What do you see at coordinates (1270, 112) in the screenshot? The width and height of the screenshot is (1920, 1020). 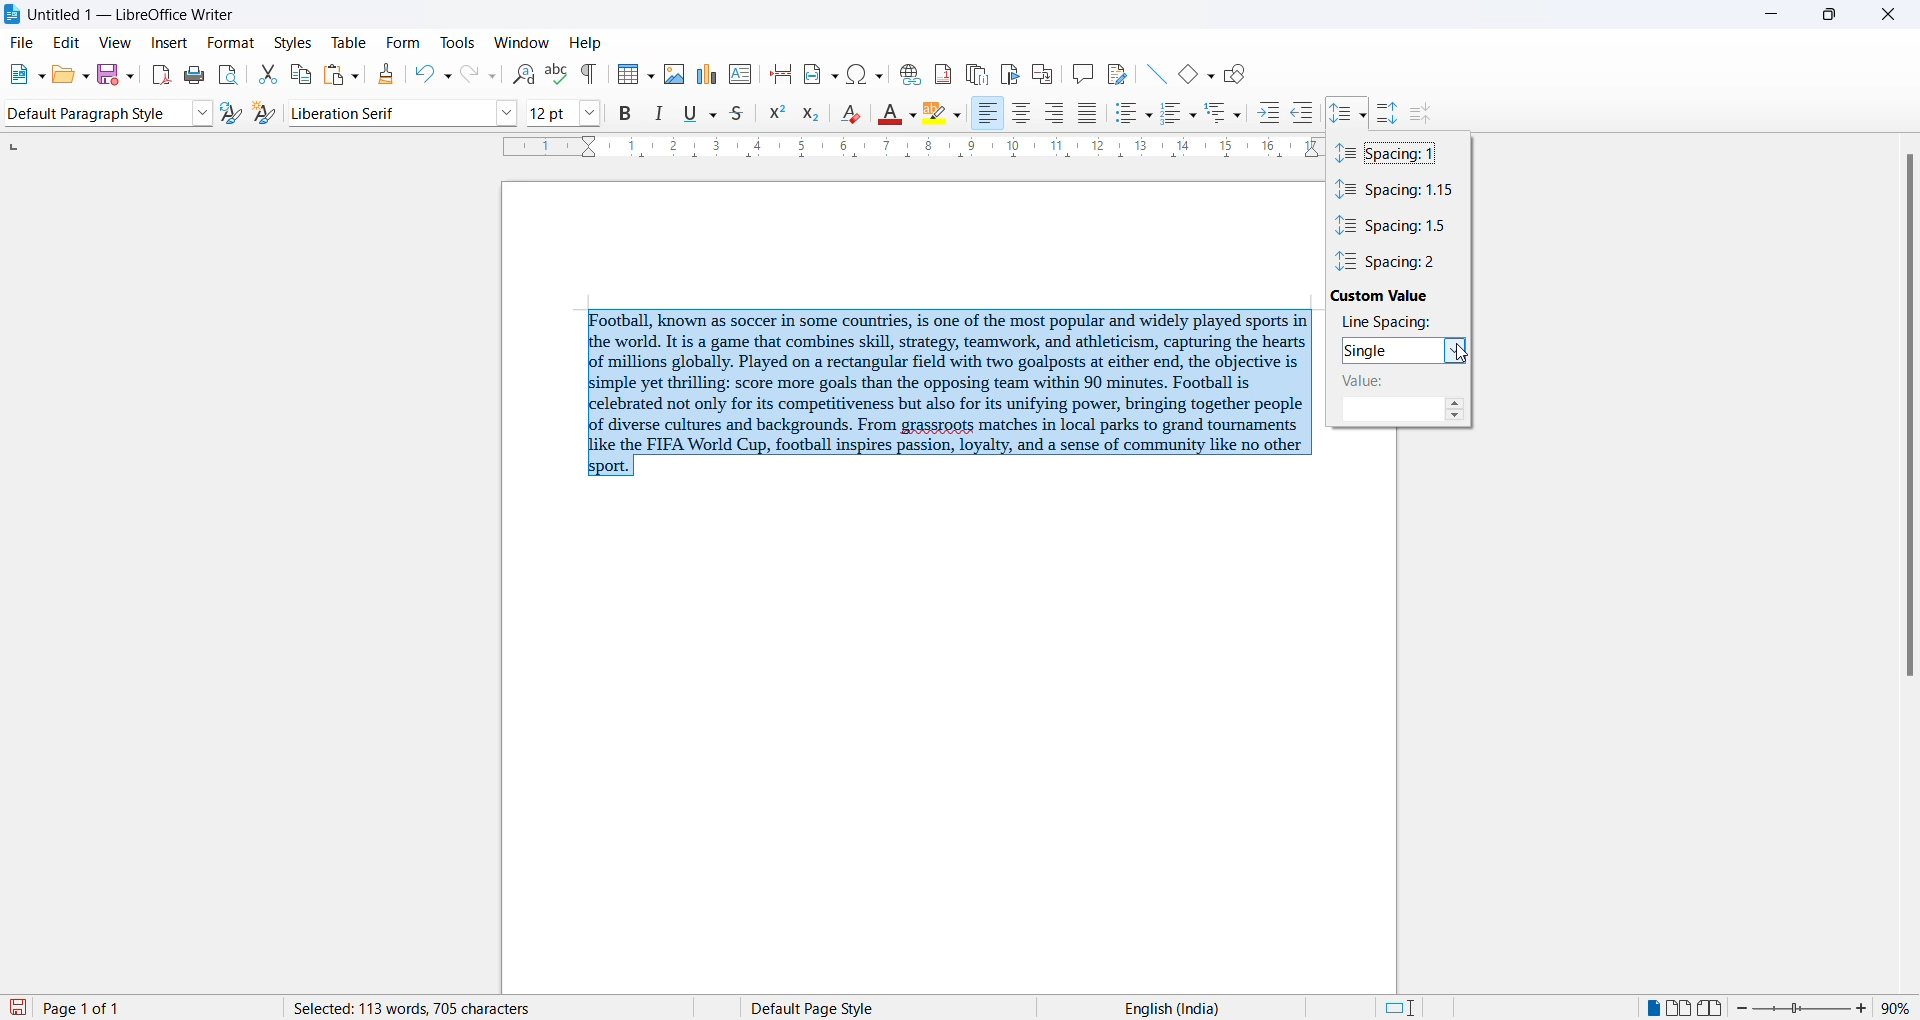 I see `increase indent` at bounding box center [1270, 112].